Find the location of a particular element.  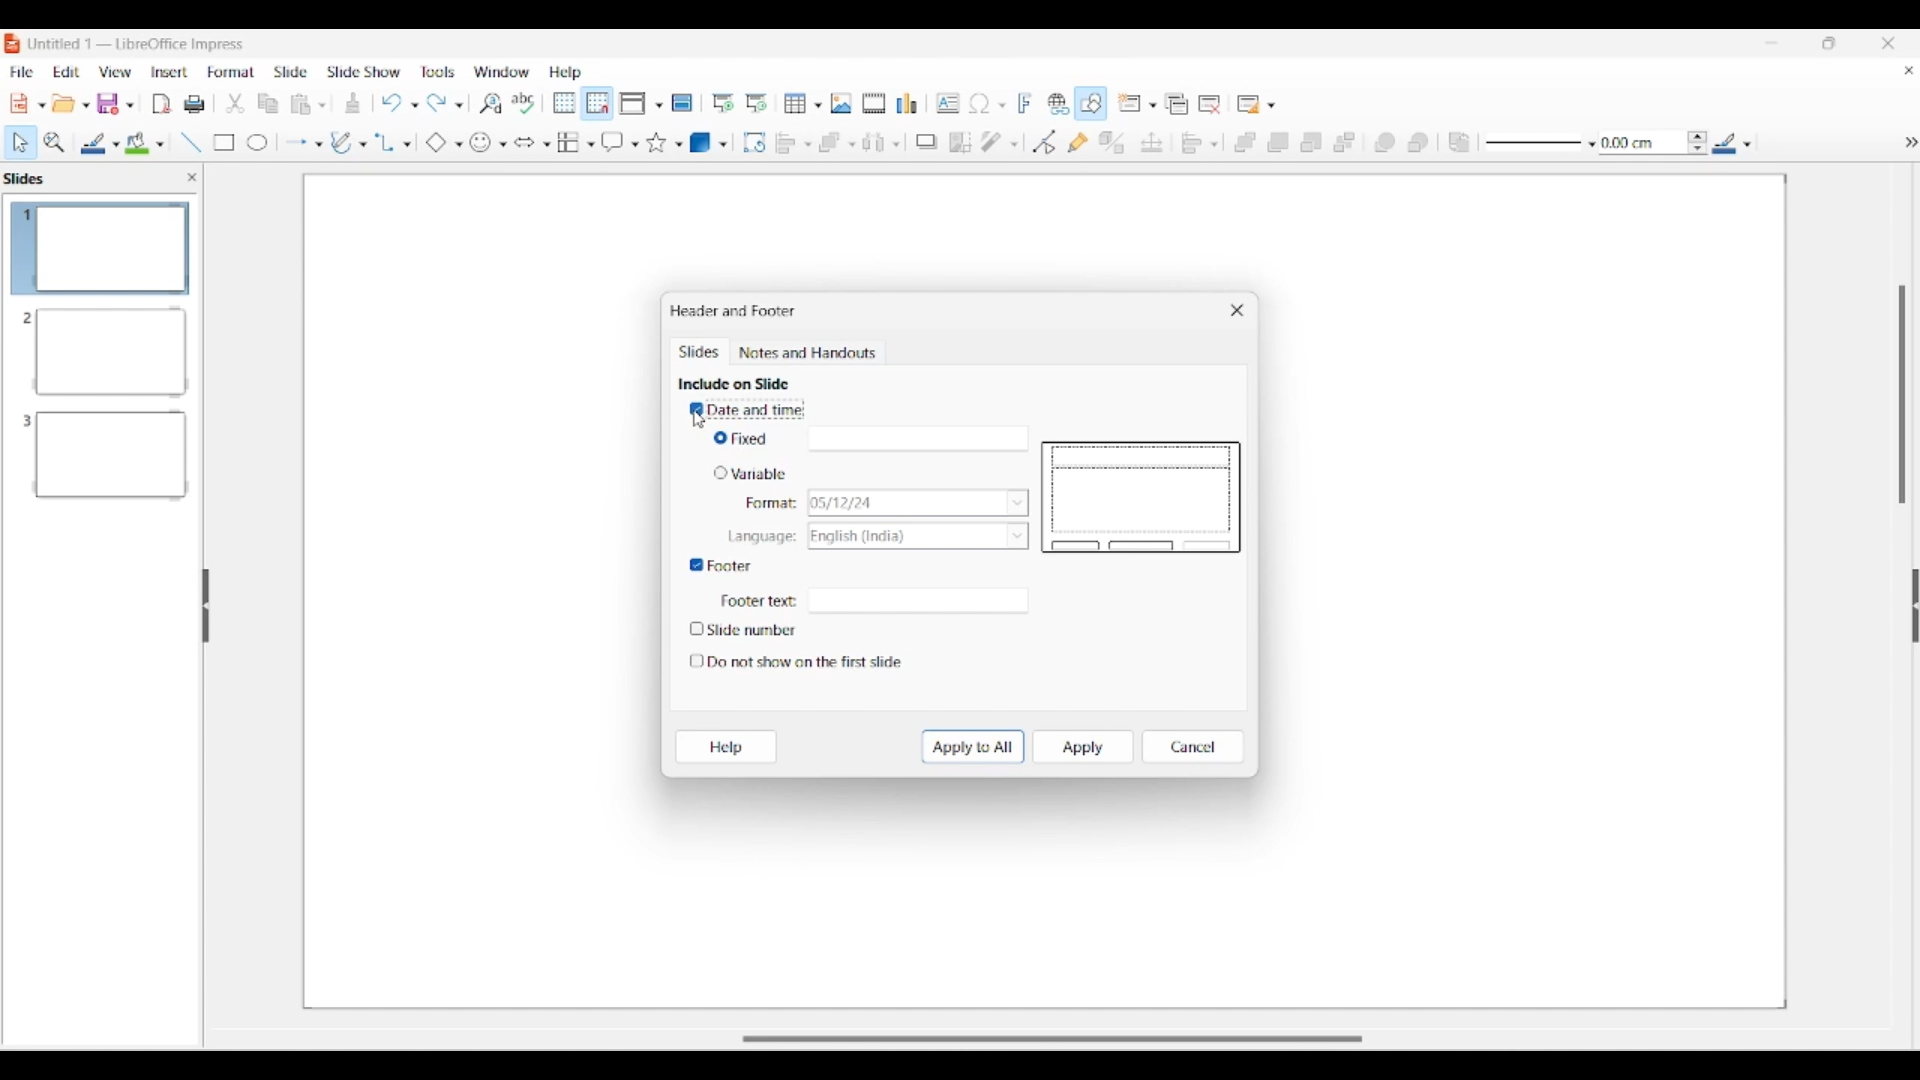

Slide layout is located at coordinates (1258, 104).